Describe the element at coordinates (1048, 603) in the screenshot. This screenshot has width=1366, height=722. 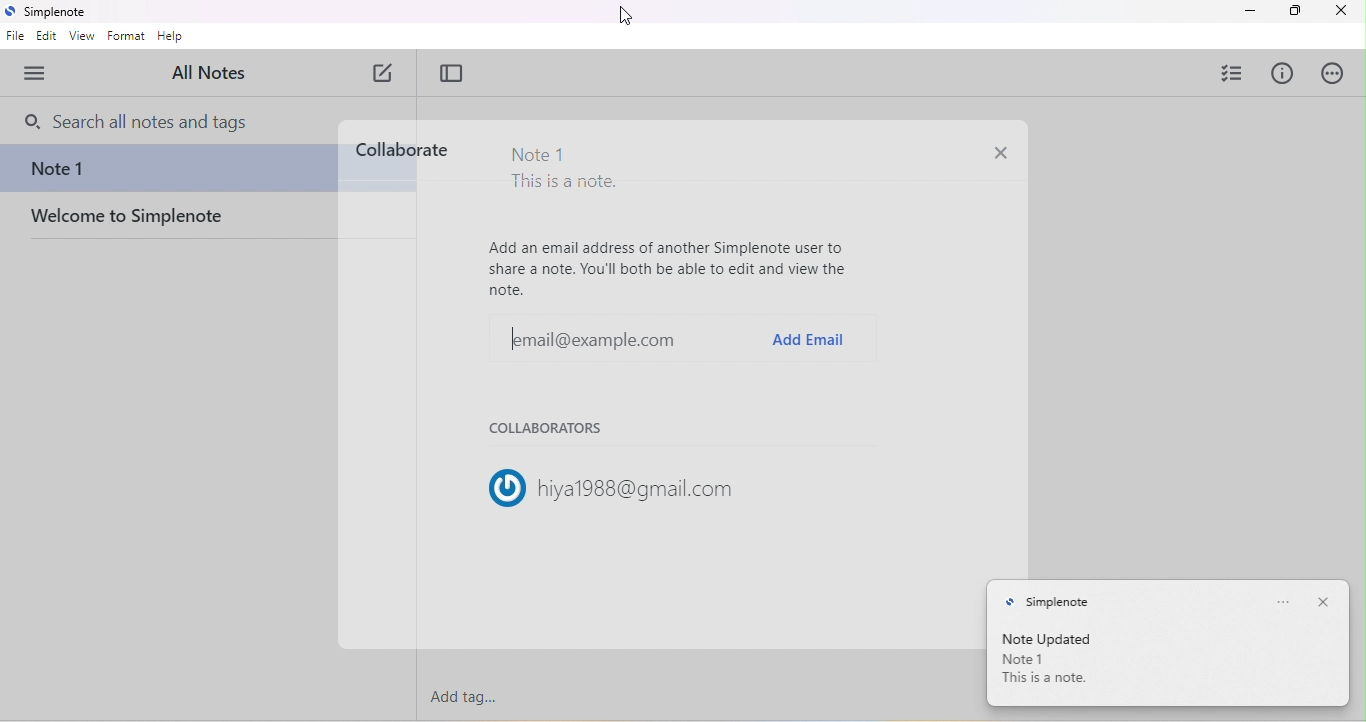
I see `simplenote` at that location.